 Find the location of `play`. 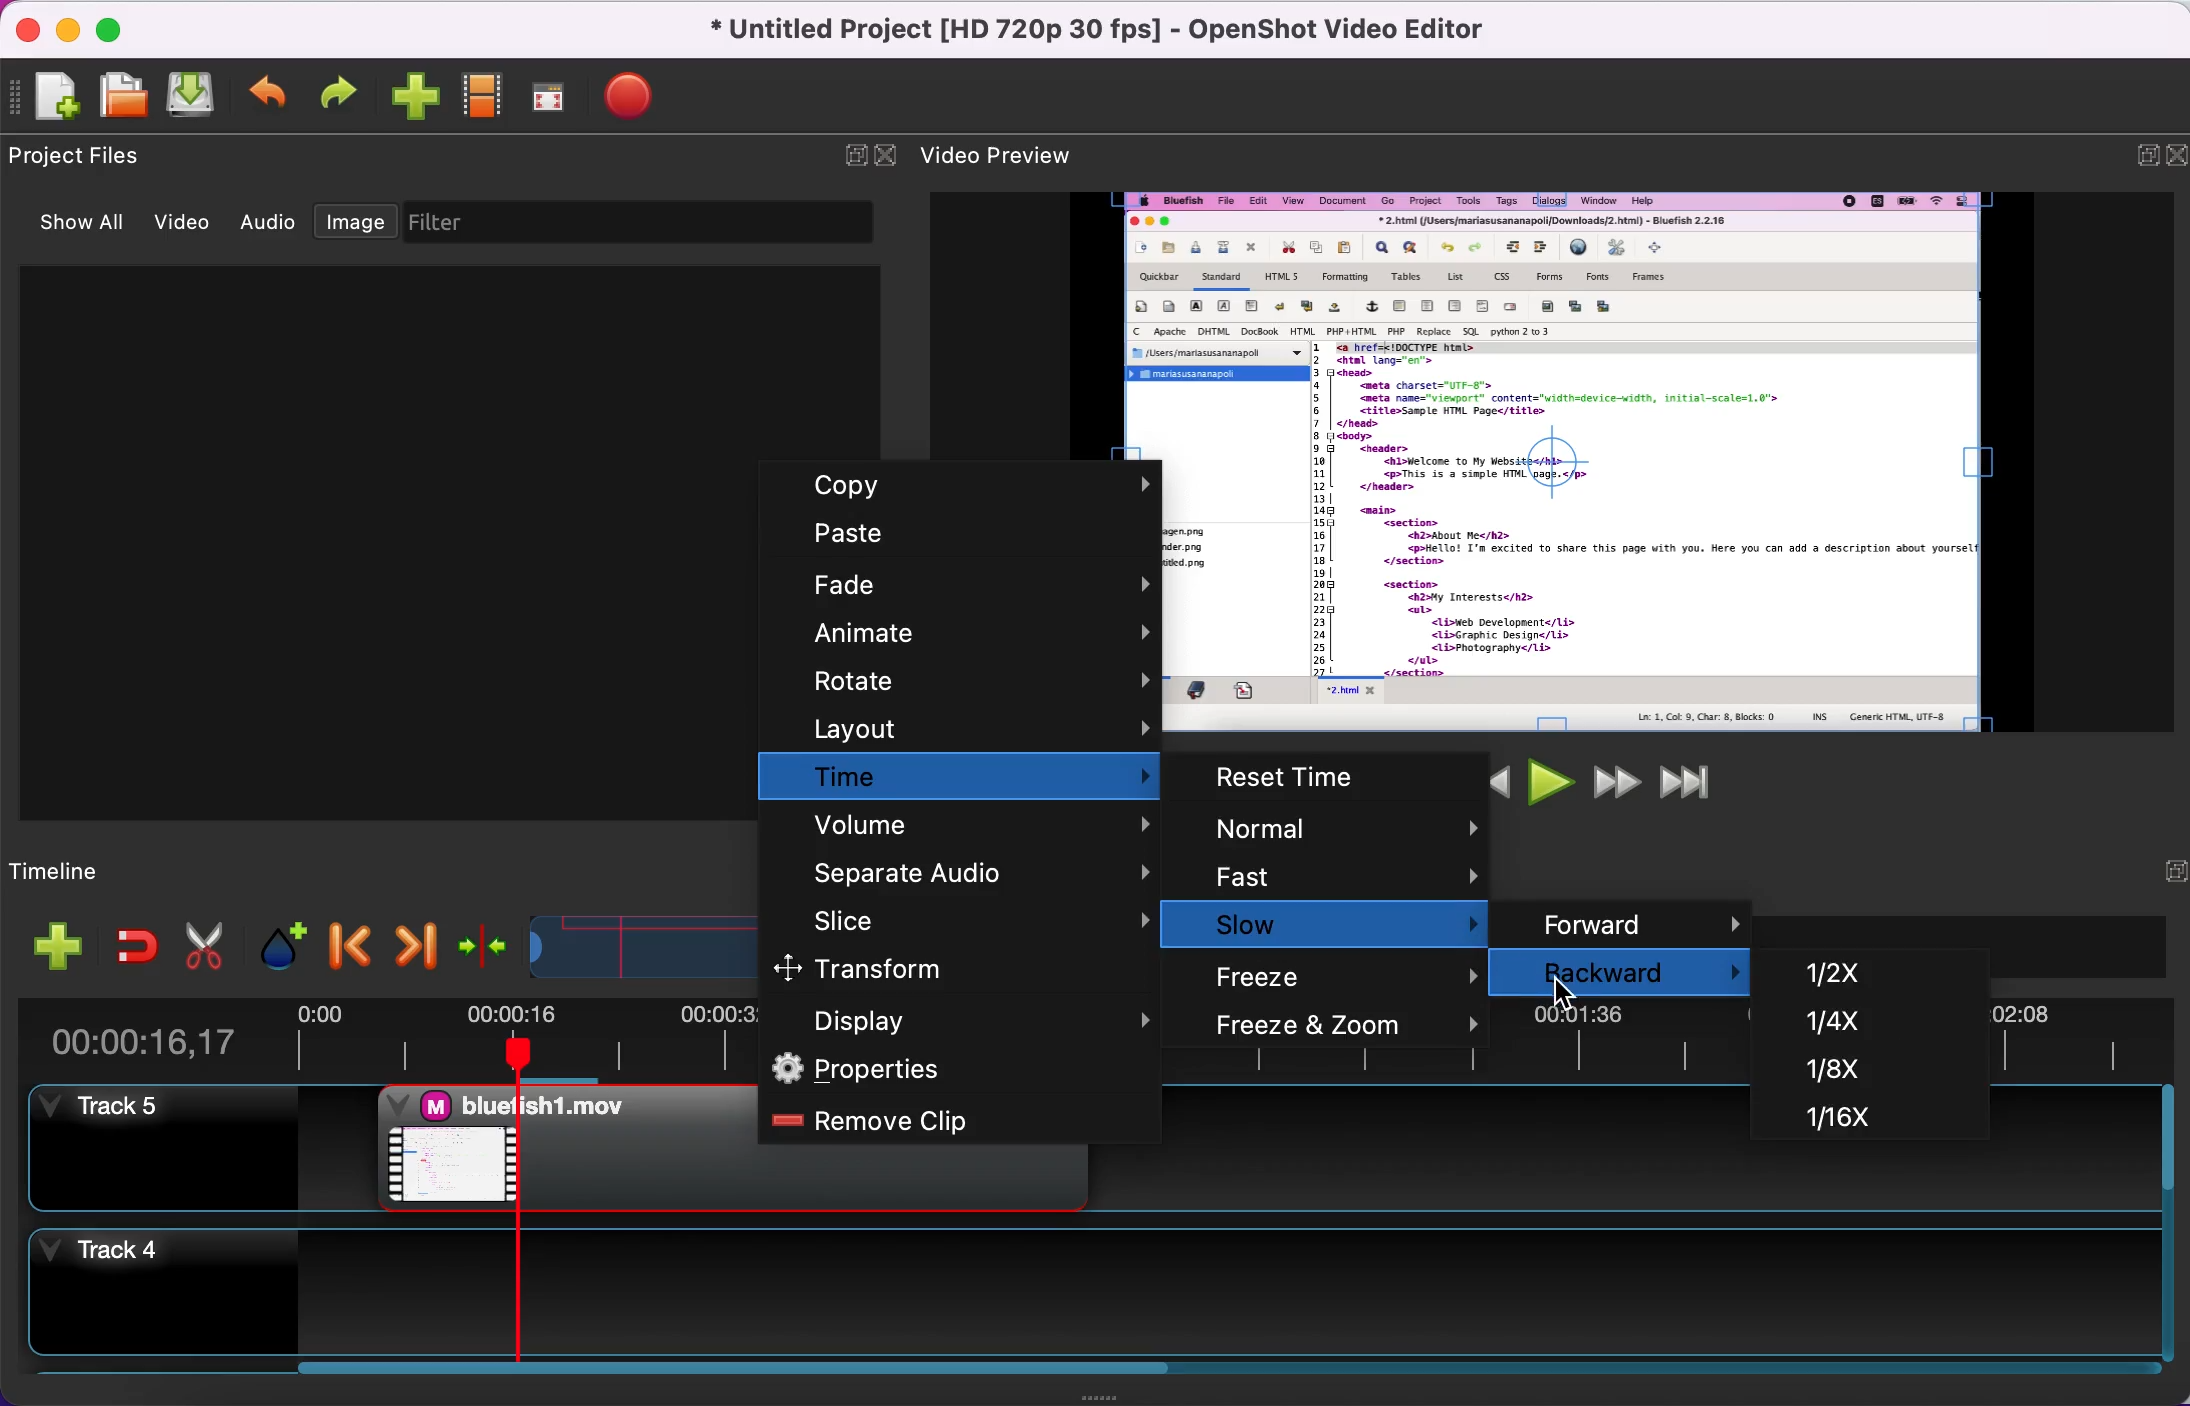

play is located at coordinates (1547, 781).